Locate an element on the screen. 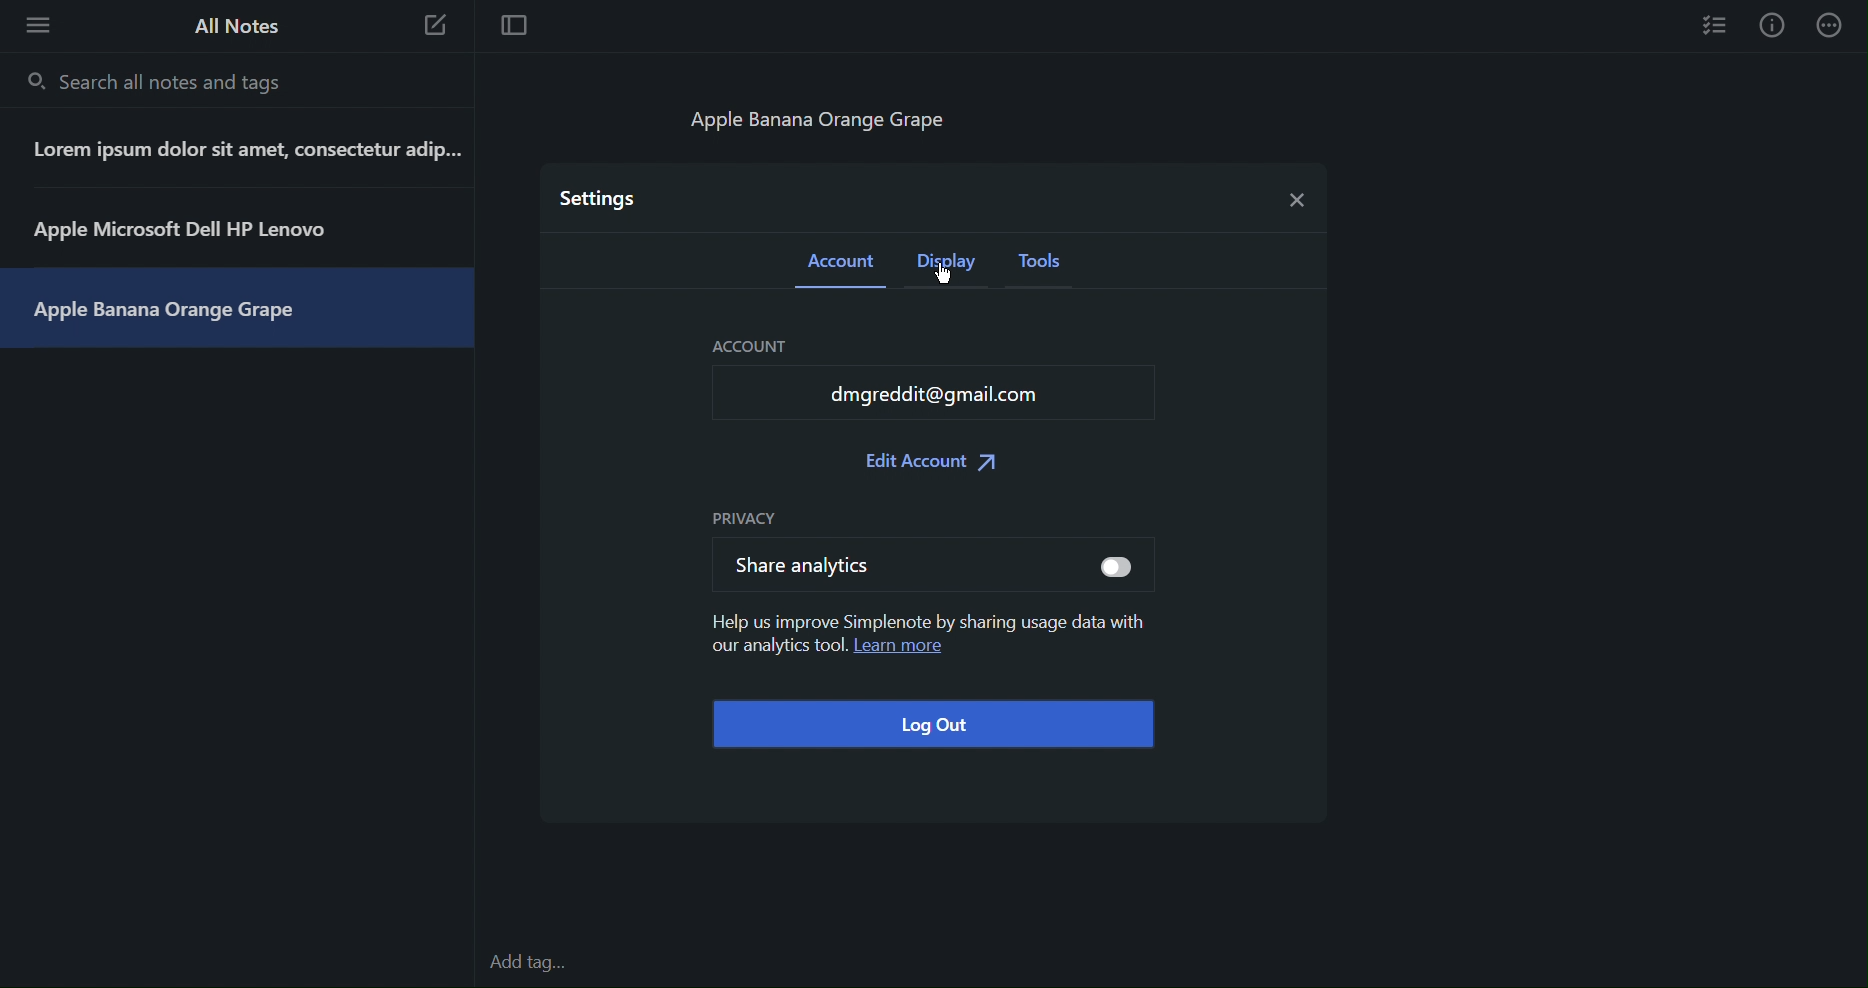  More is located at coordinates (1832, 25).